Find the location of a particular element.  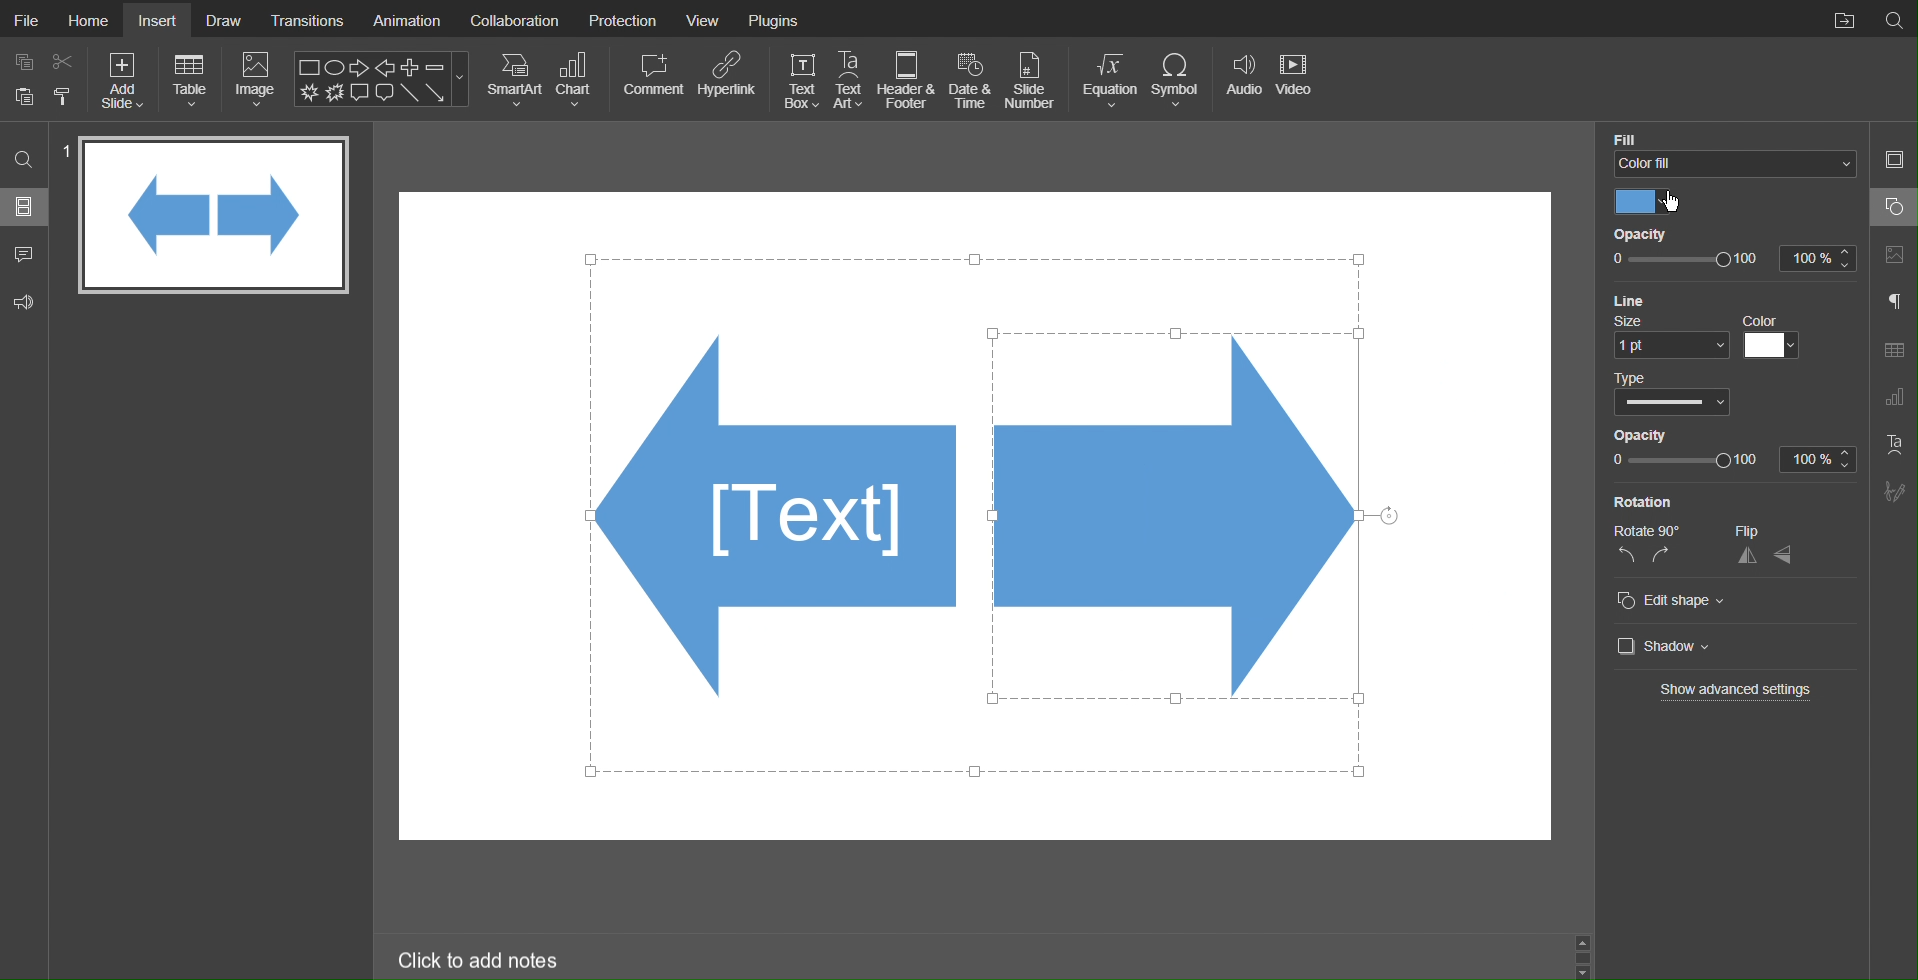

Search is located at coordinates (1894, 19).